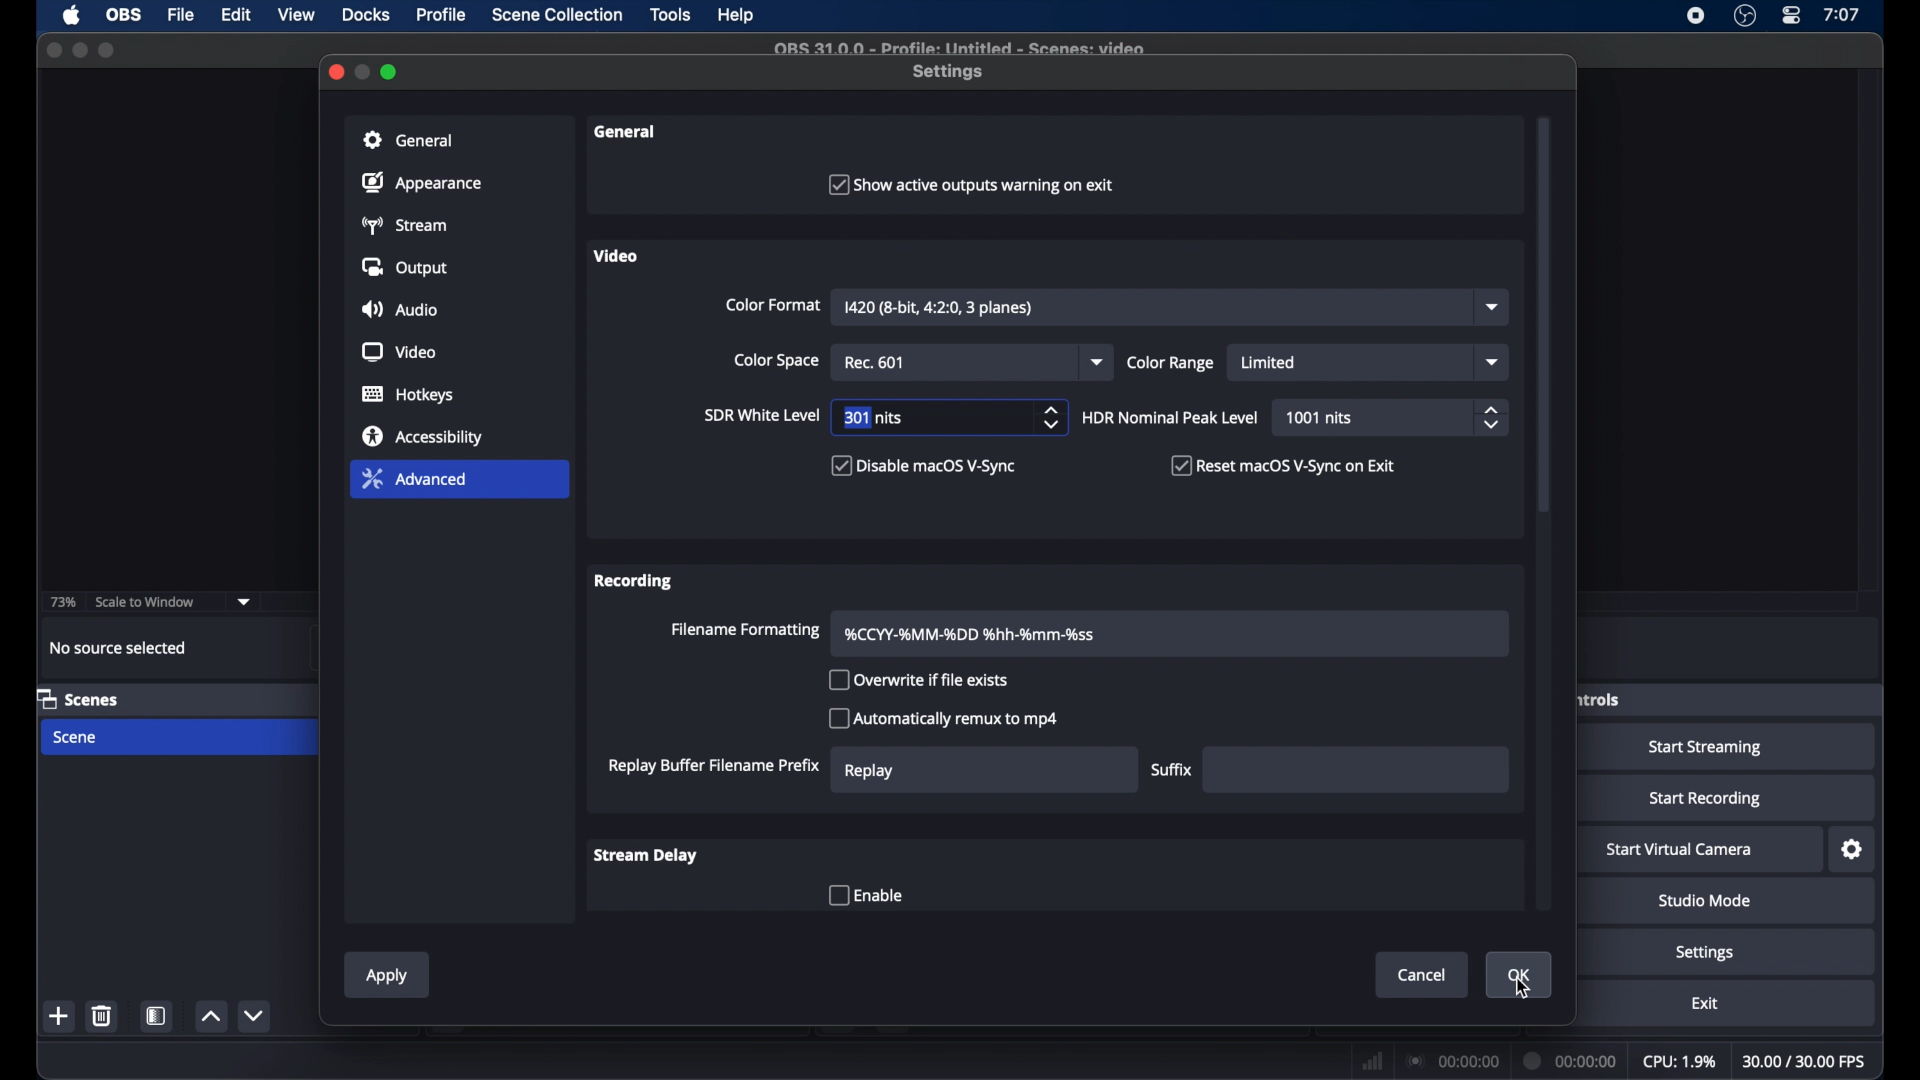 The width and height of the screenshot is (1920, 1080). Describe the element at coordinates (366, 15) in the screenshot. I see `docks` at that location.